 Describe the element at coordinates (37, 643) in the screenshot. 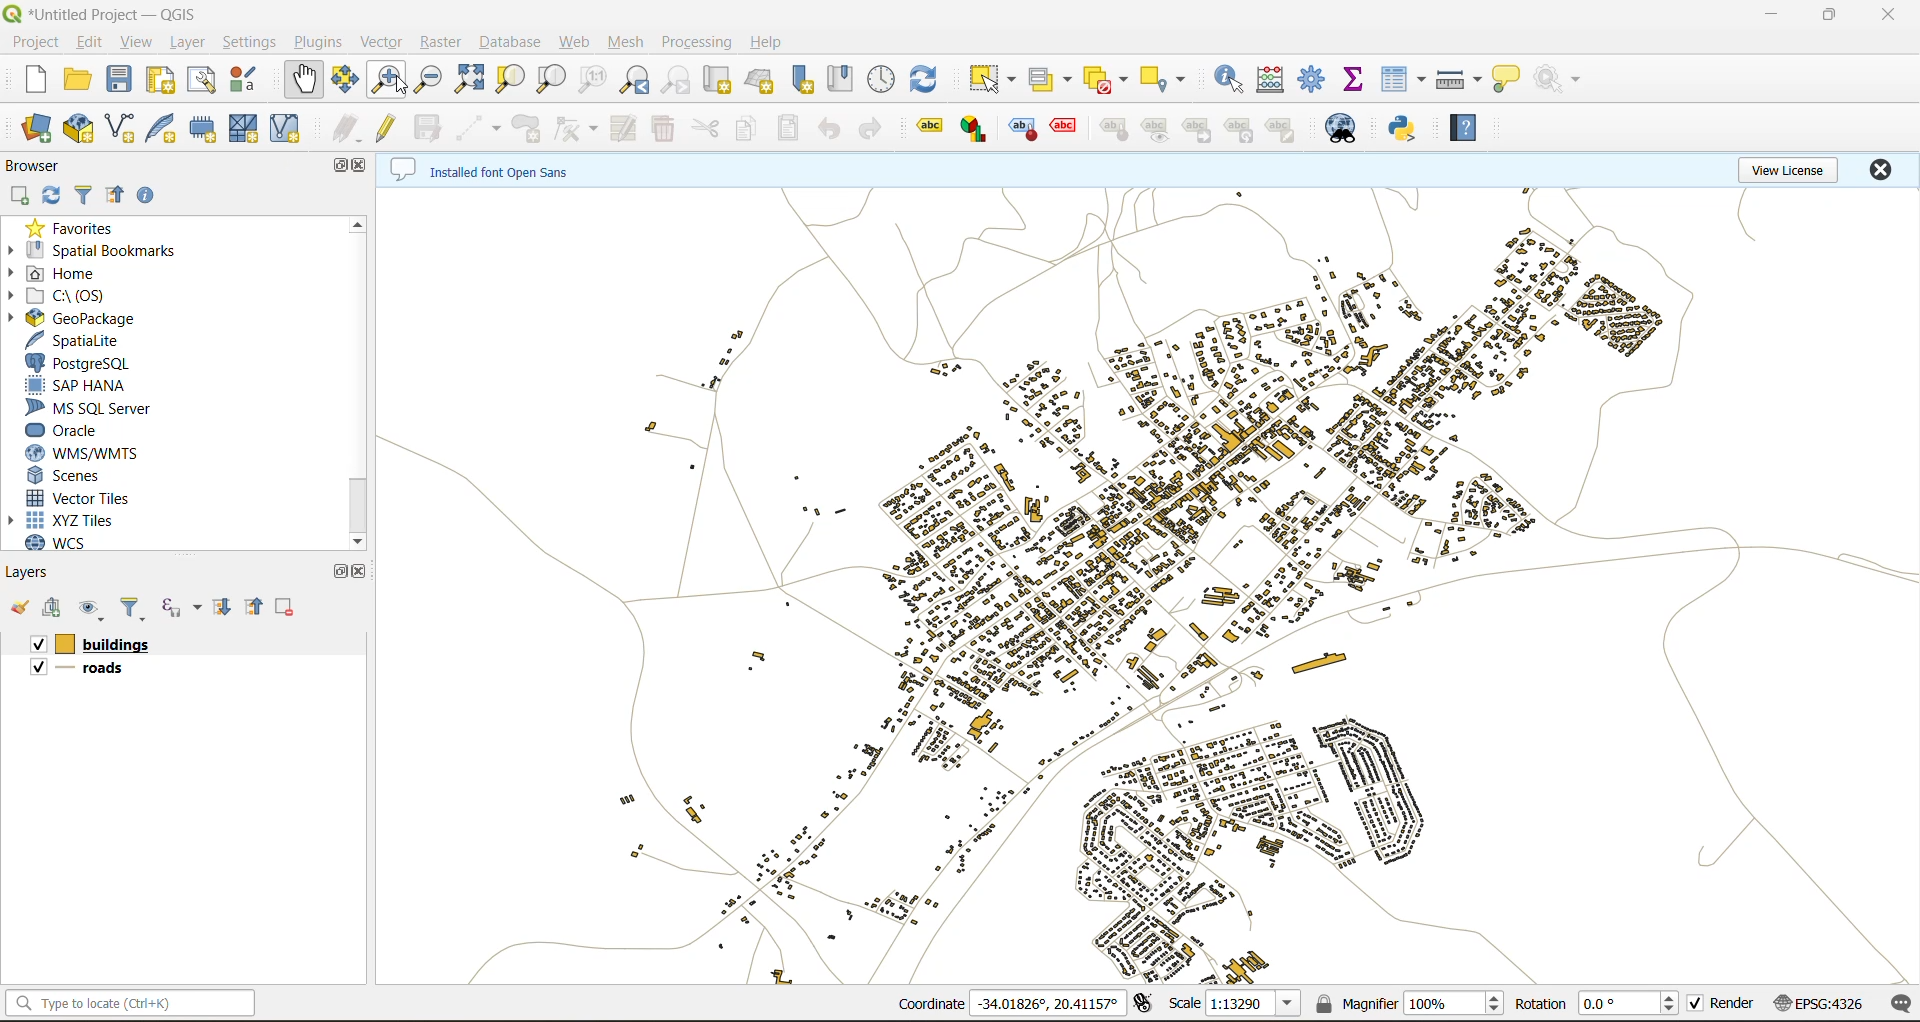

I see `Checkbox` at that location.